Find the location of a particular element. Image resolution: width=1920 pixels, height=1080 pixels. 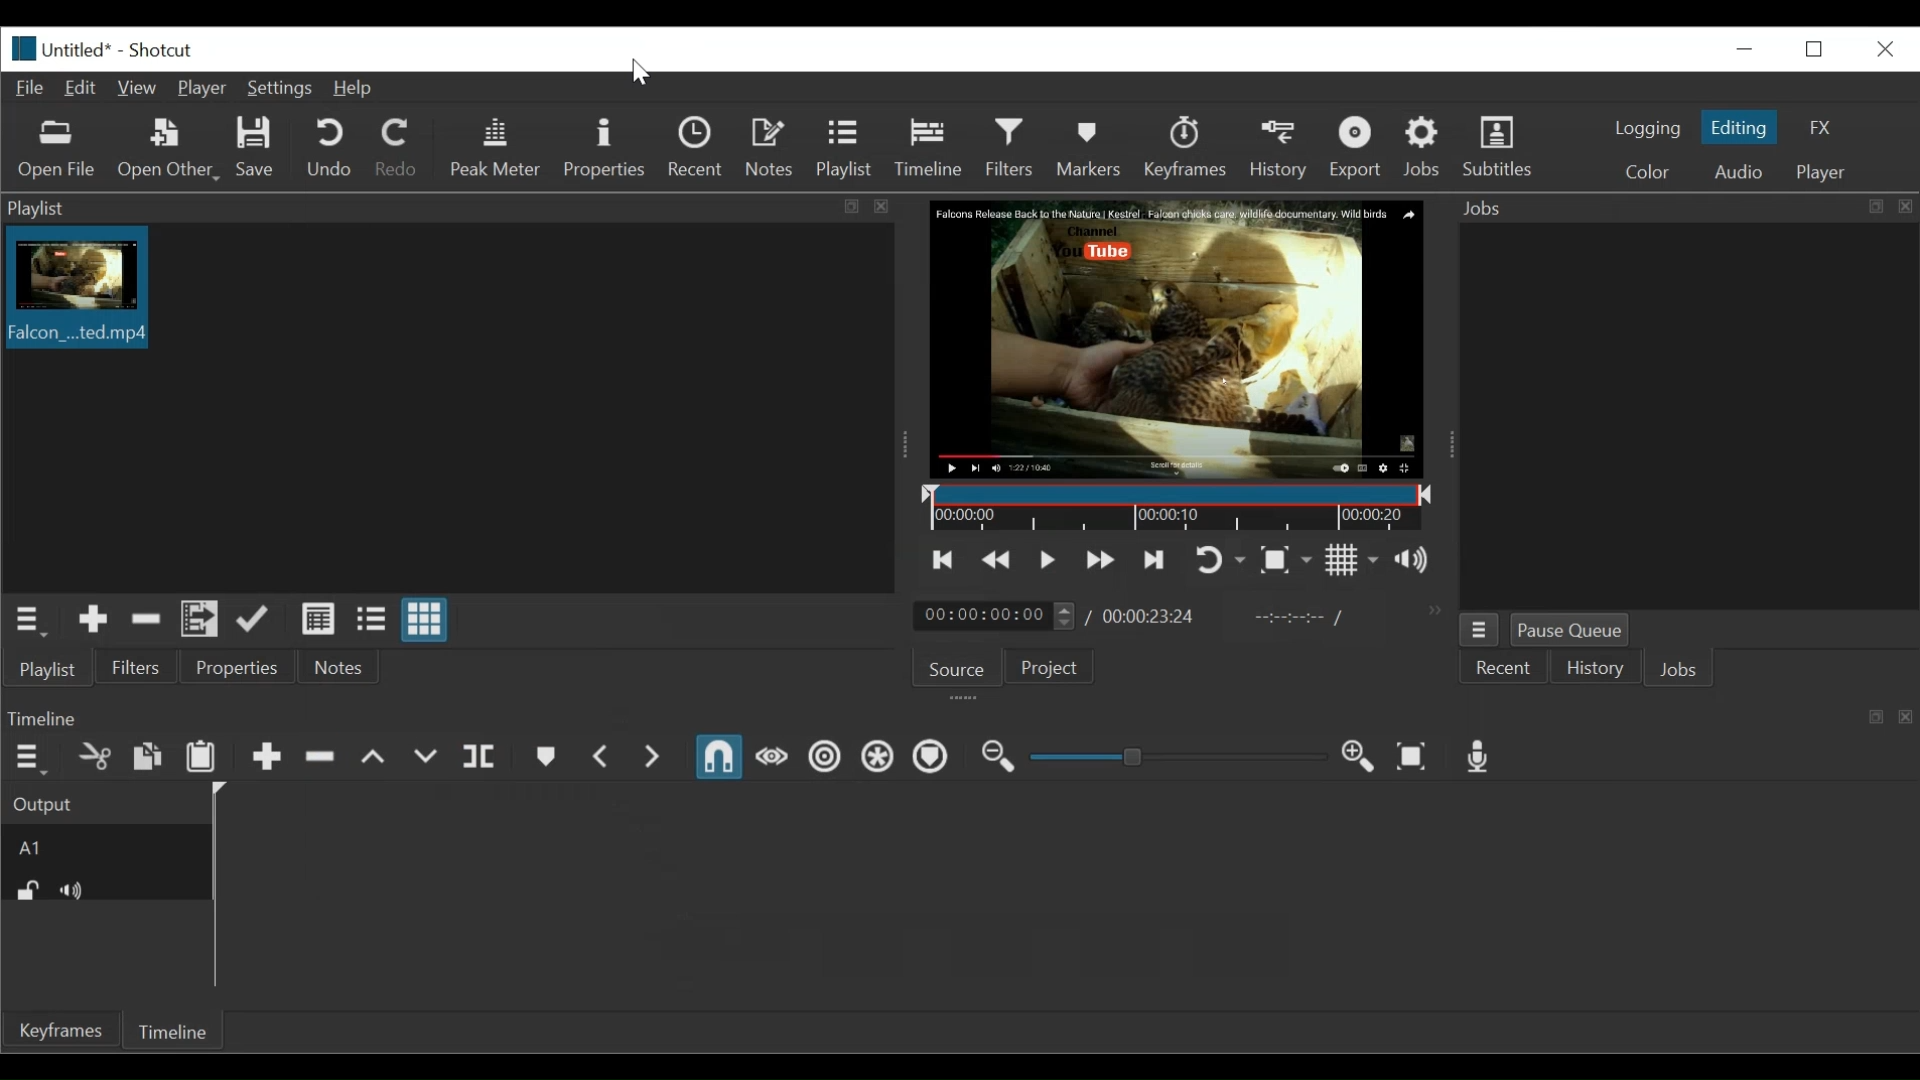

Copy is located at coordinates (149, 757).